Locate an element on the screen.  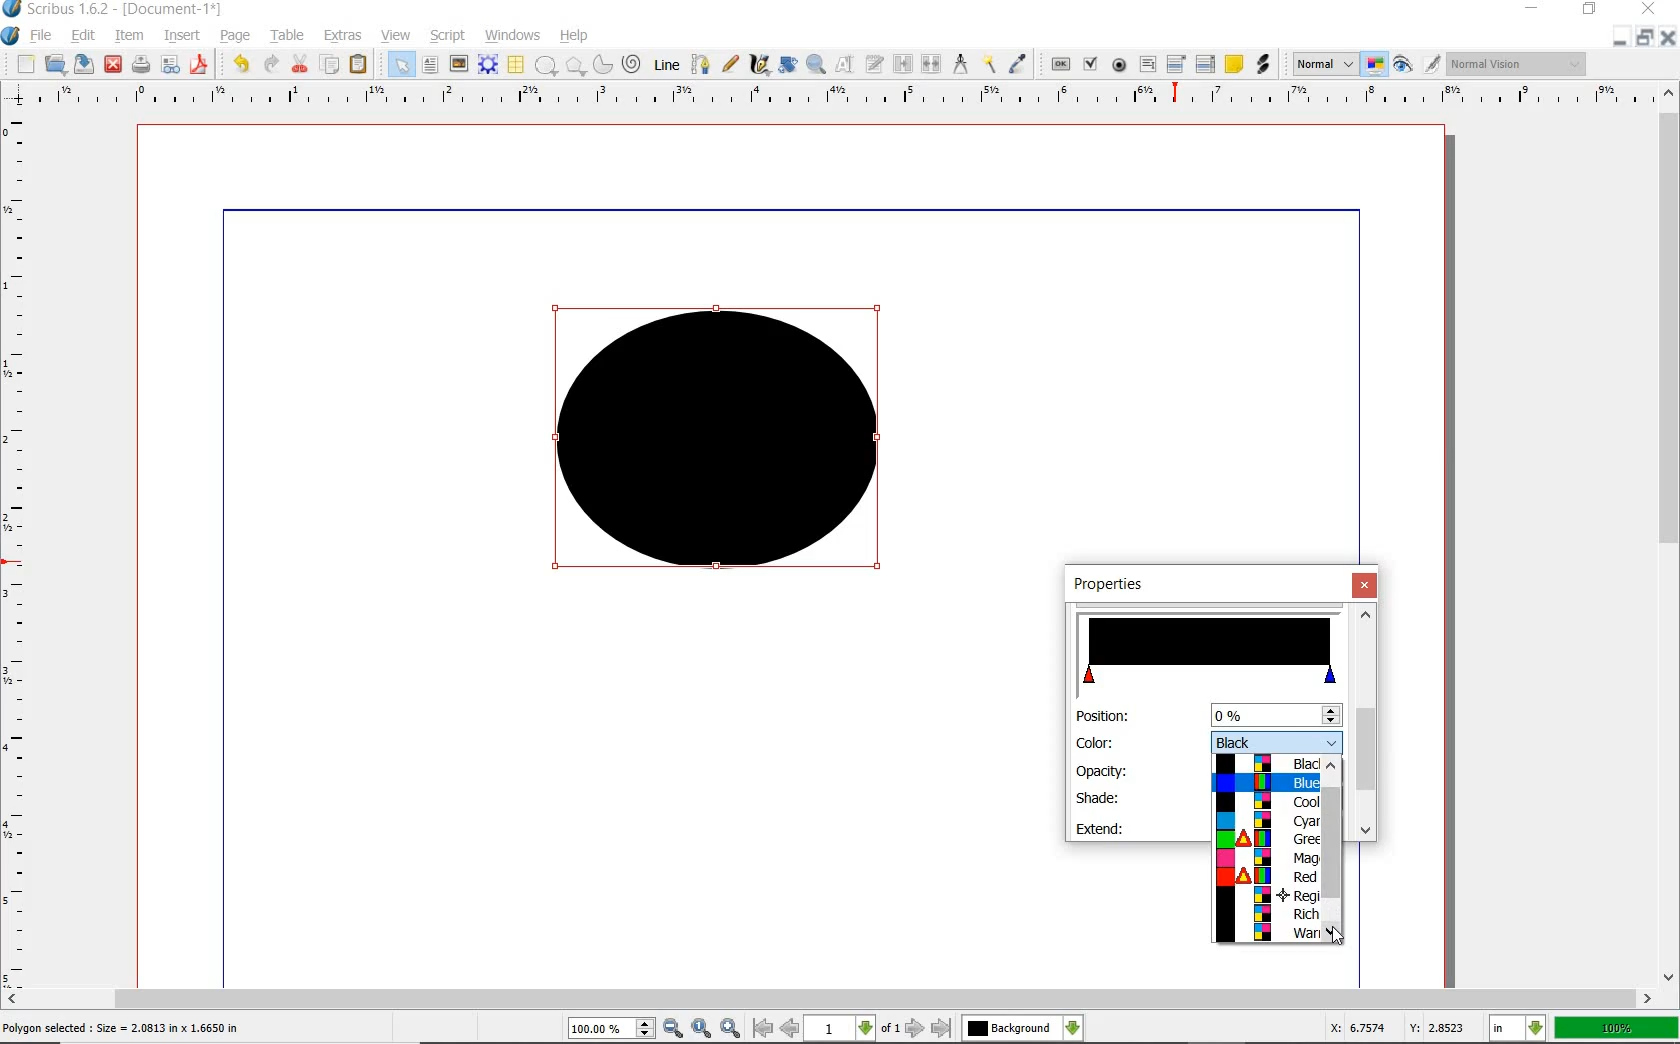
PAGE is located at coordinates (232, 37).